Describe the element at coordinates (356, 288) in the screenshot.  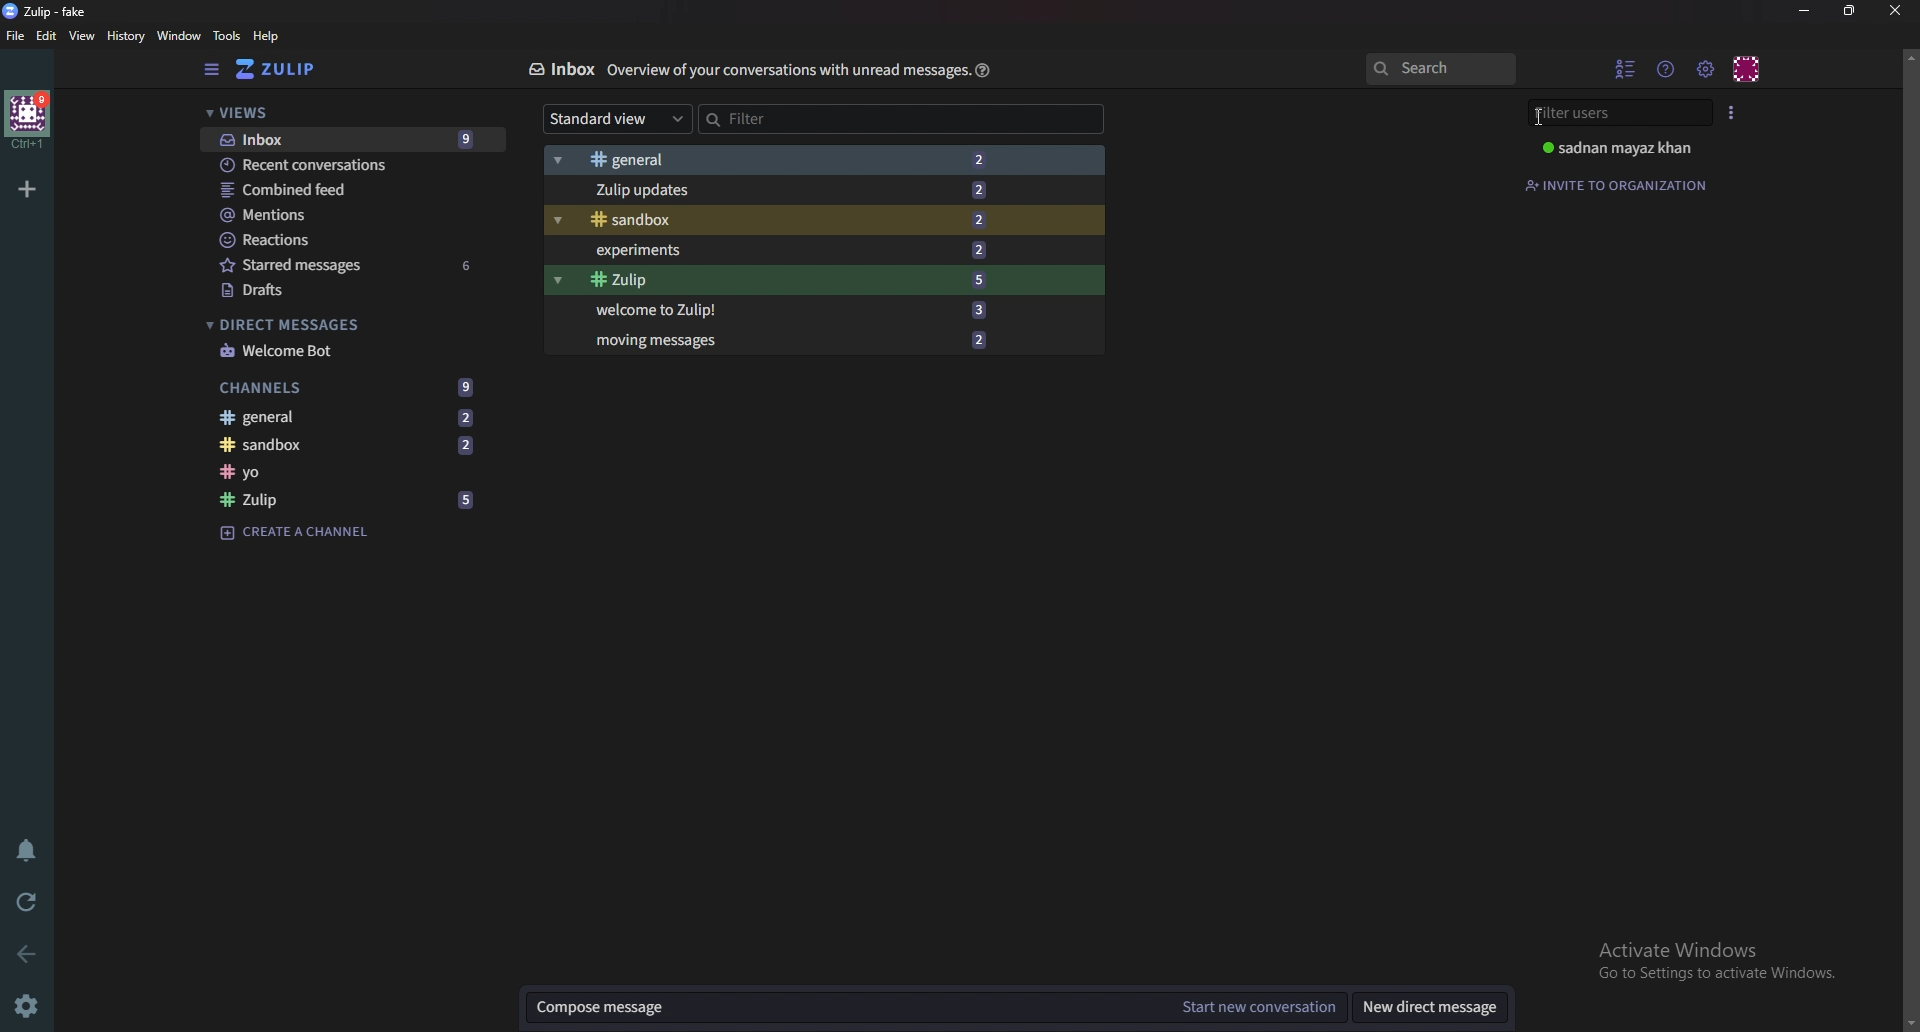
I see `Drafts` at that location.